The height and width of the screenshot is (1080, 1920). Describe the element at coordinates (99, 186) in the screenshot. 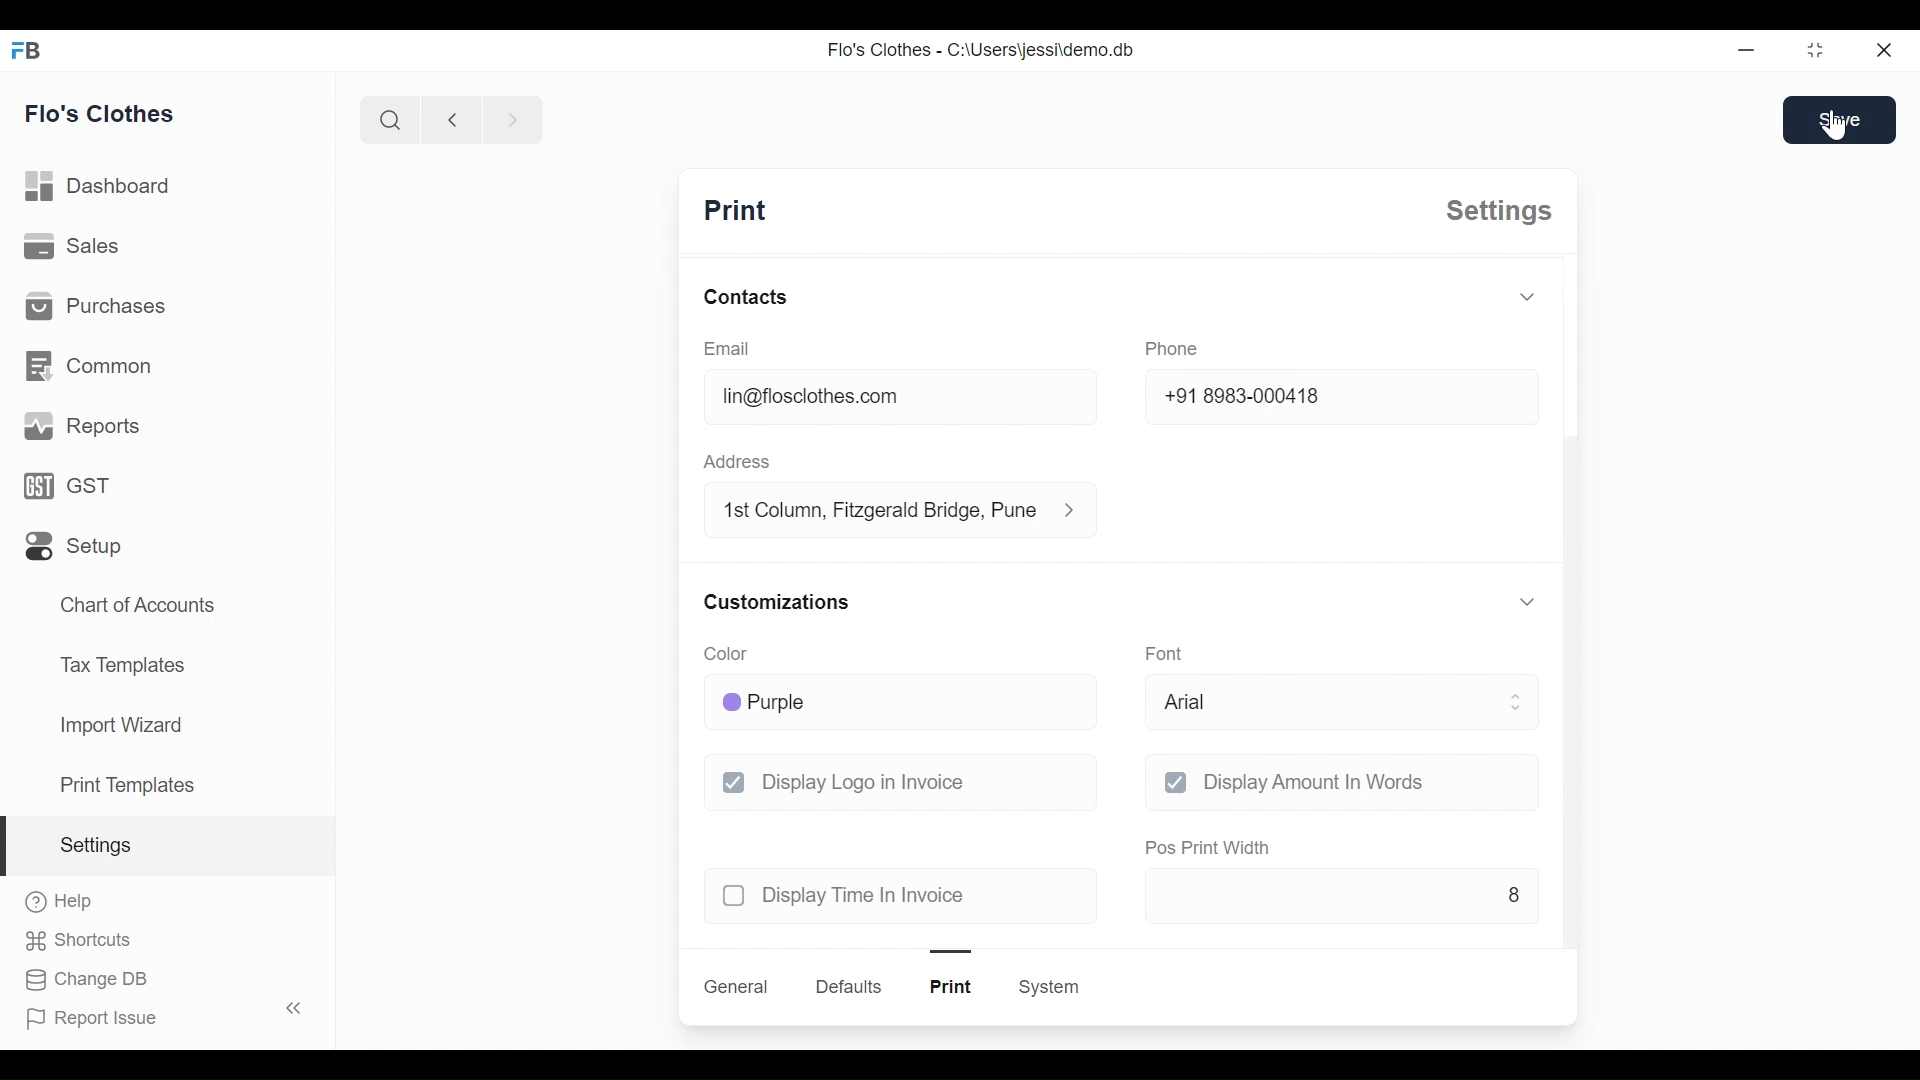

I see `dashboard` at that location.